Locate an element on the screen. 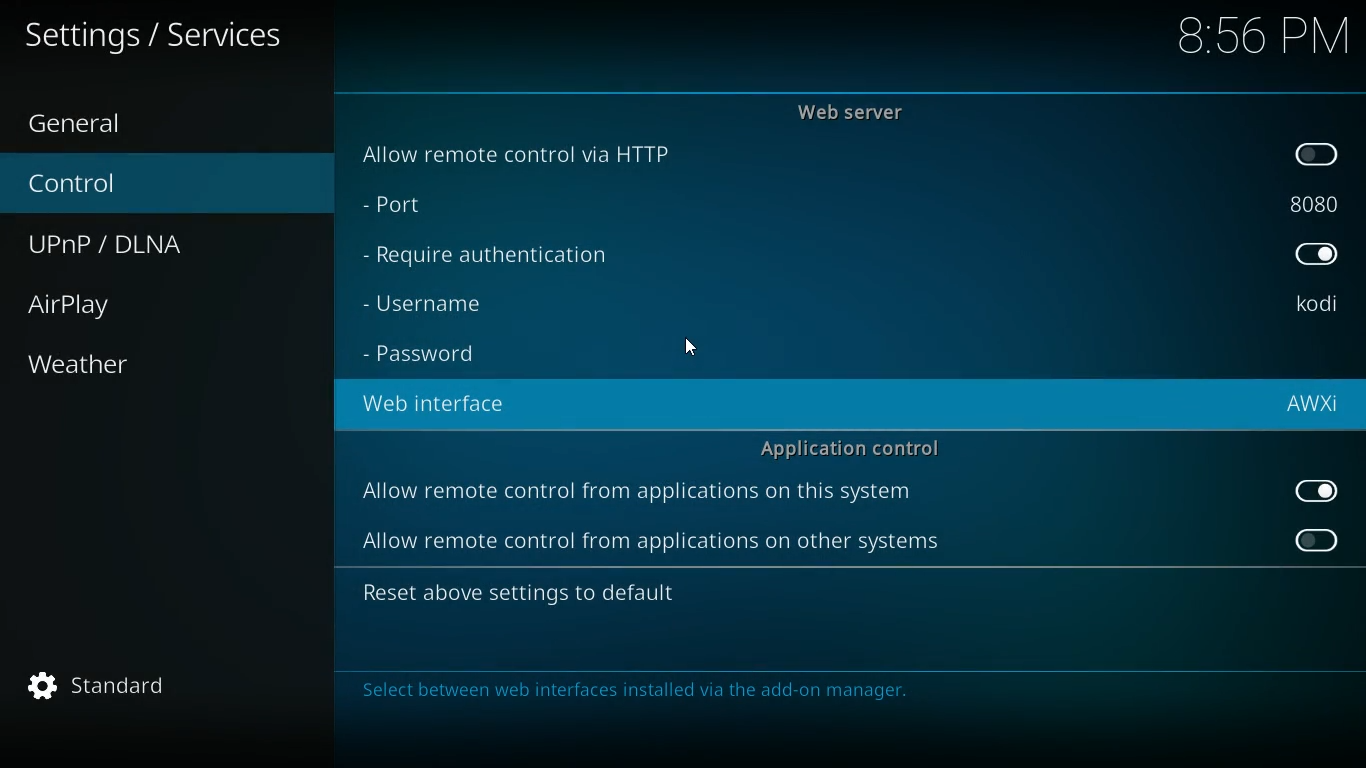  password is located at coordinates (433, 355).